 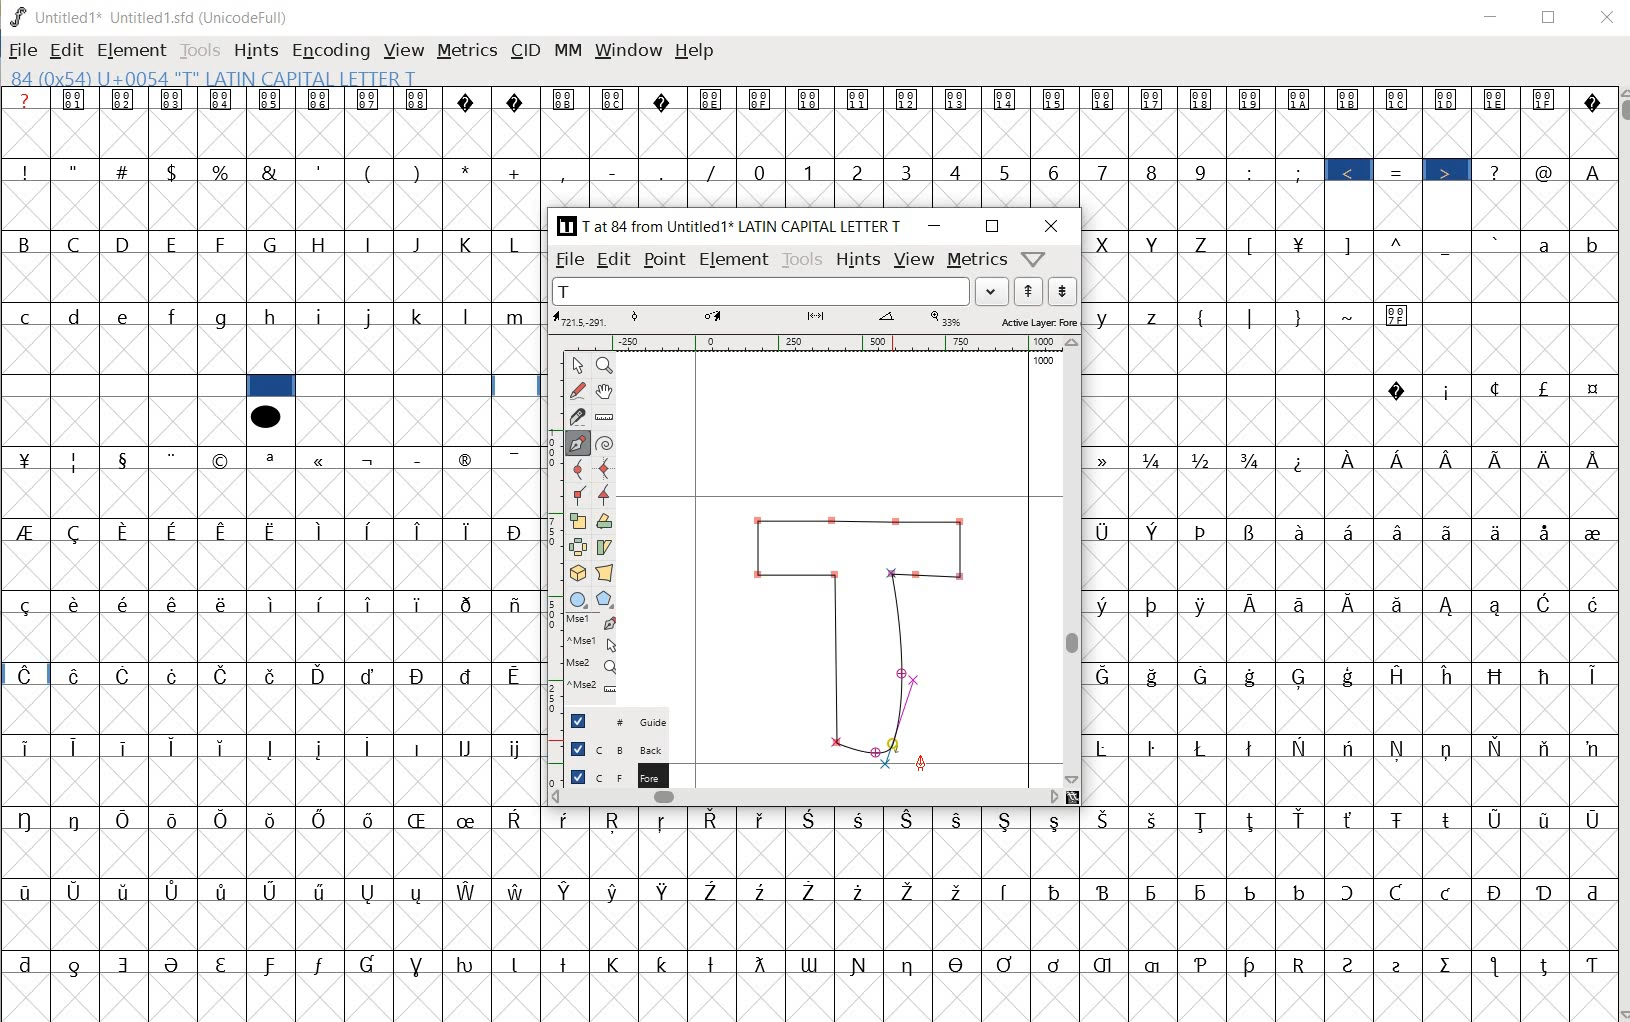 I want to click on k, so click(x=418, y=315).